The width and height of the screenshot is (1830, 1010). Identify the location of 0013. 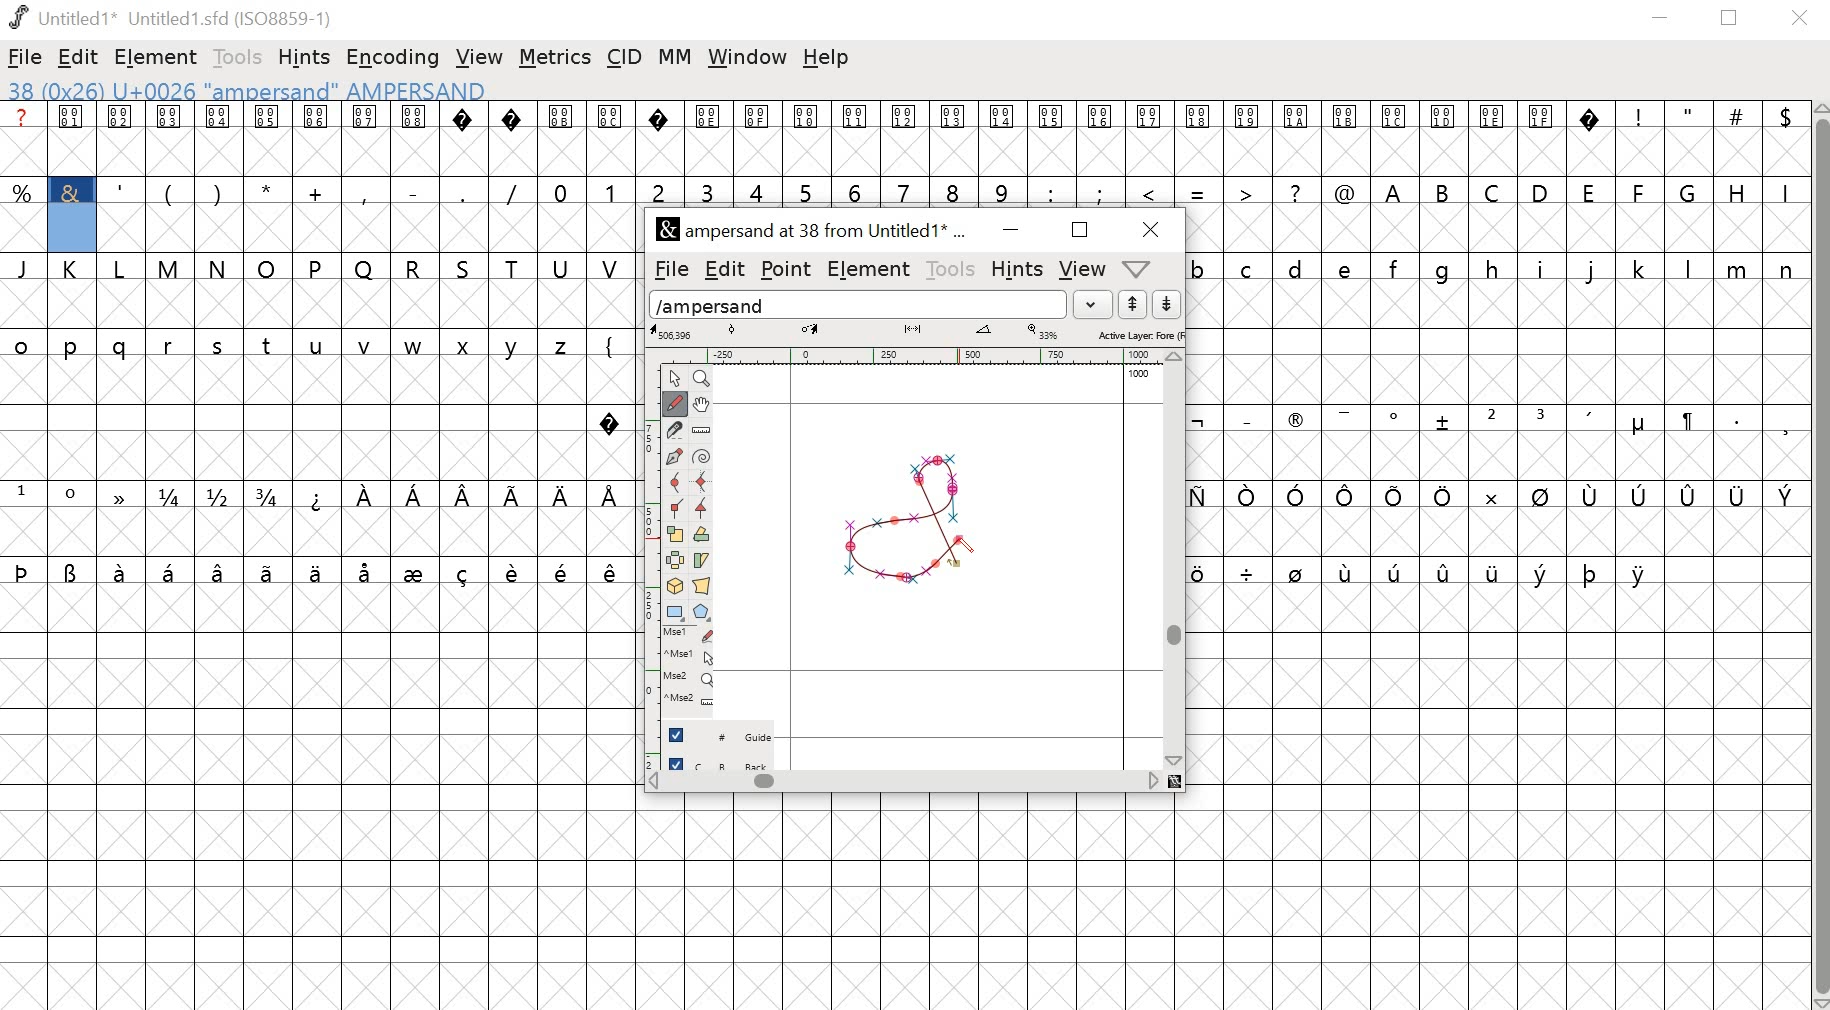
(956, 139).